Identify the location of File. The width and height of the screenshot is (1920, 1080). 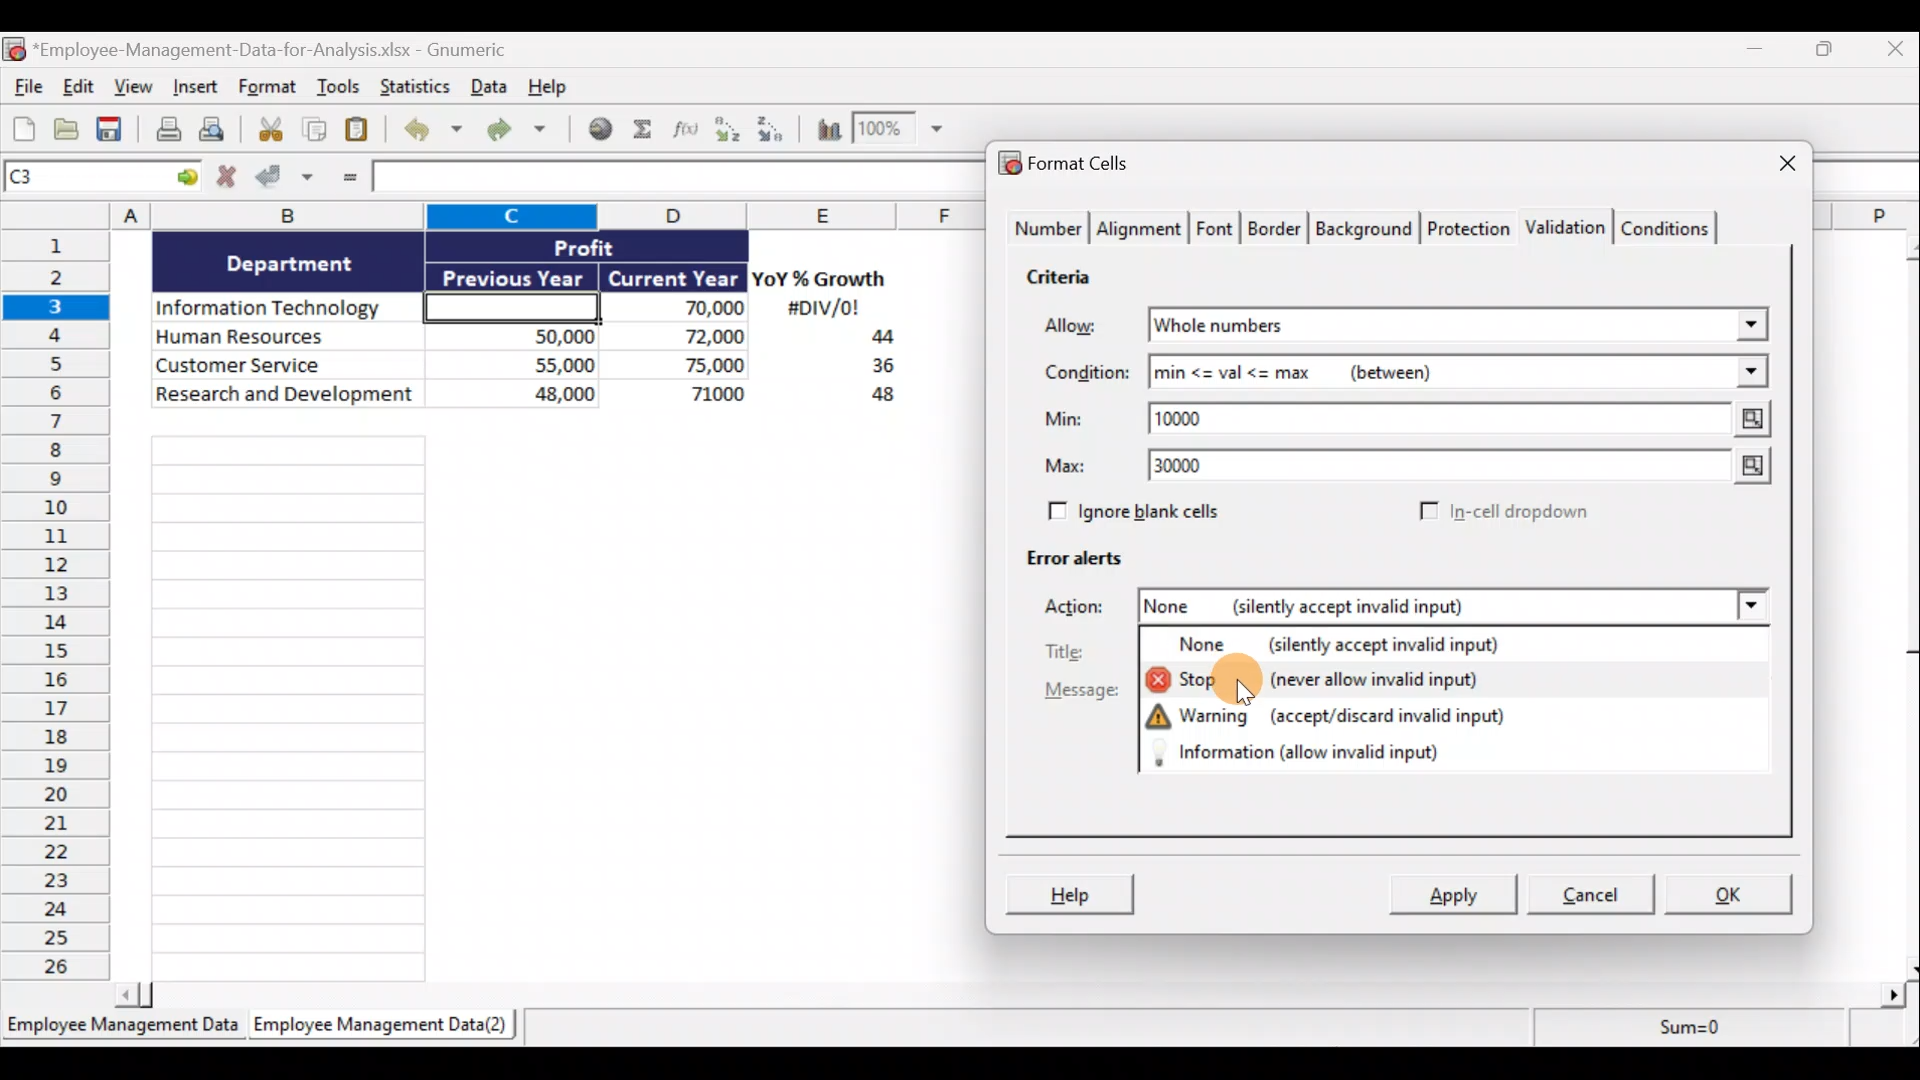
(24, 89).